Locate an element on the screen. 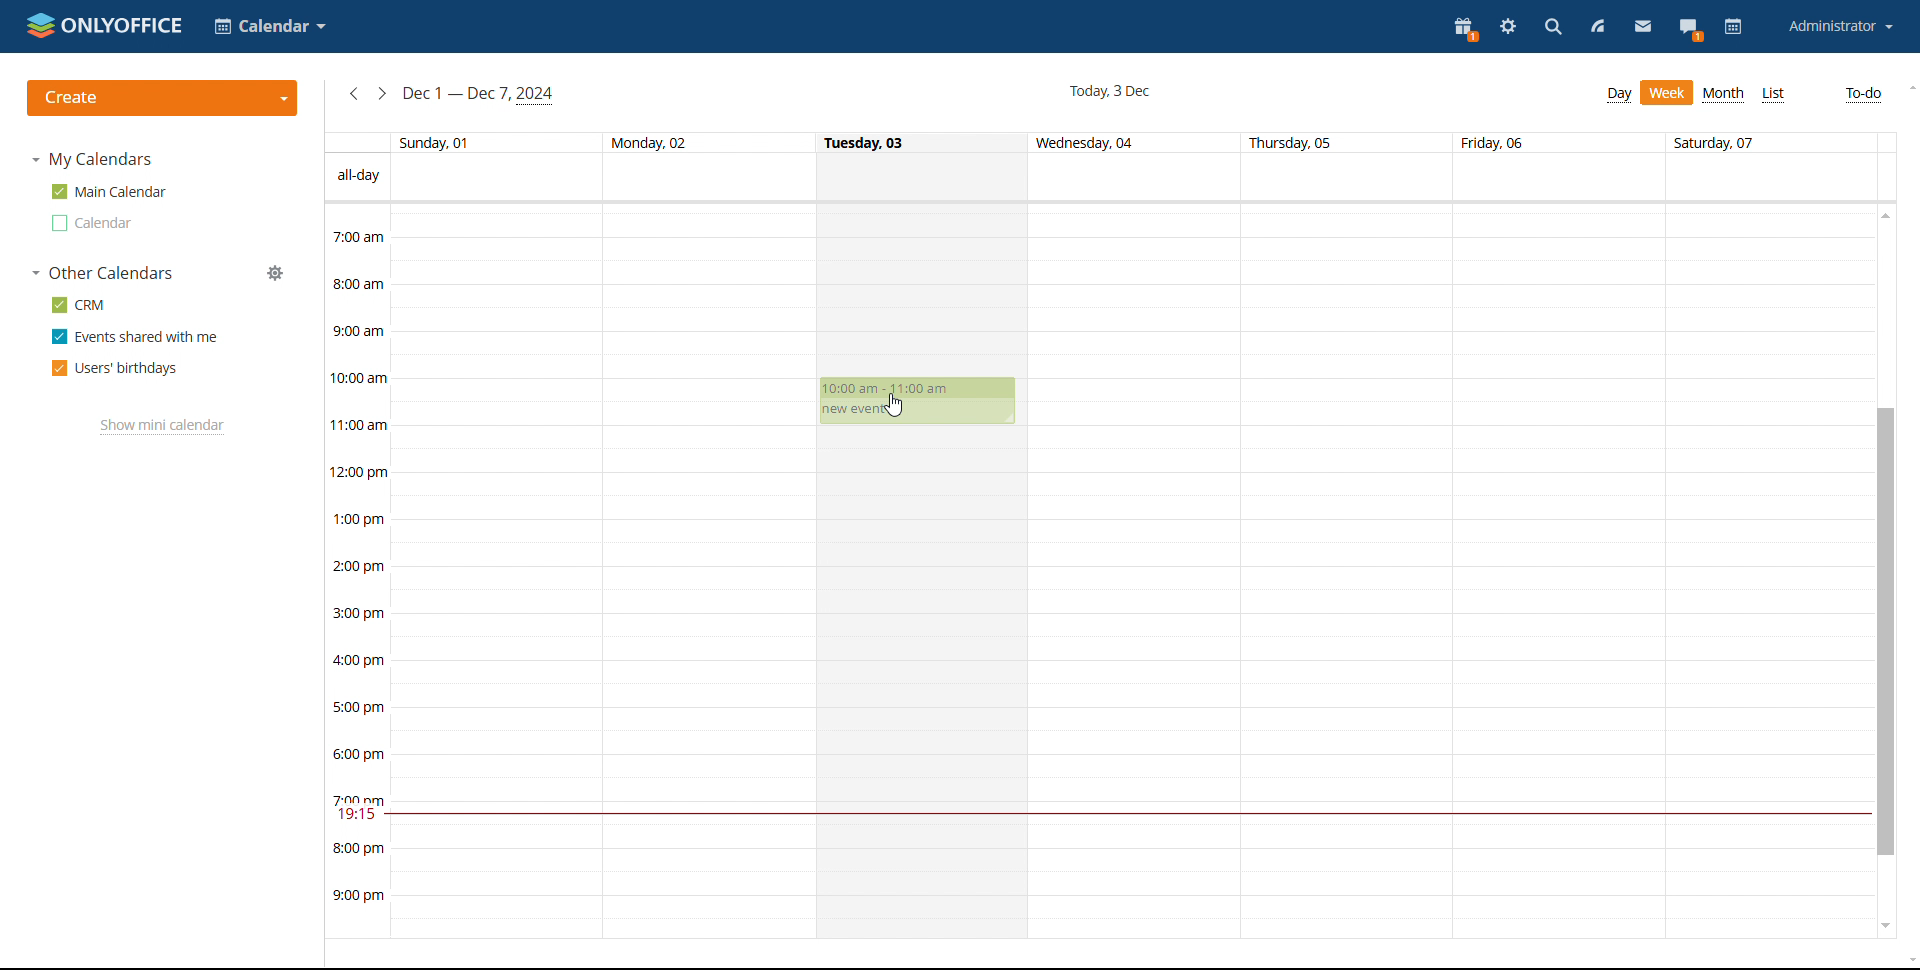 The height and width of the screenshot is (970, 1920). previous week is located at coordinates (354, 95).